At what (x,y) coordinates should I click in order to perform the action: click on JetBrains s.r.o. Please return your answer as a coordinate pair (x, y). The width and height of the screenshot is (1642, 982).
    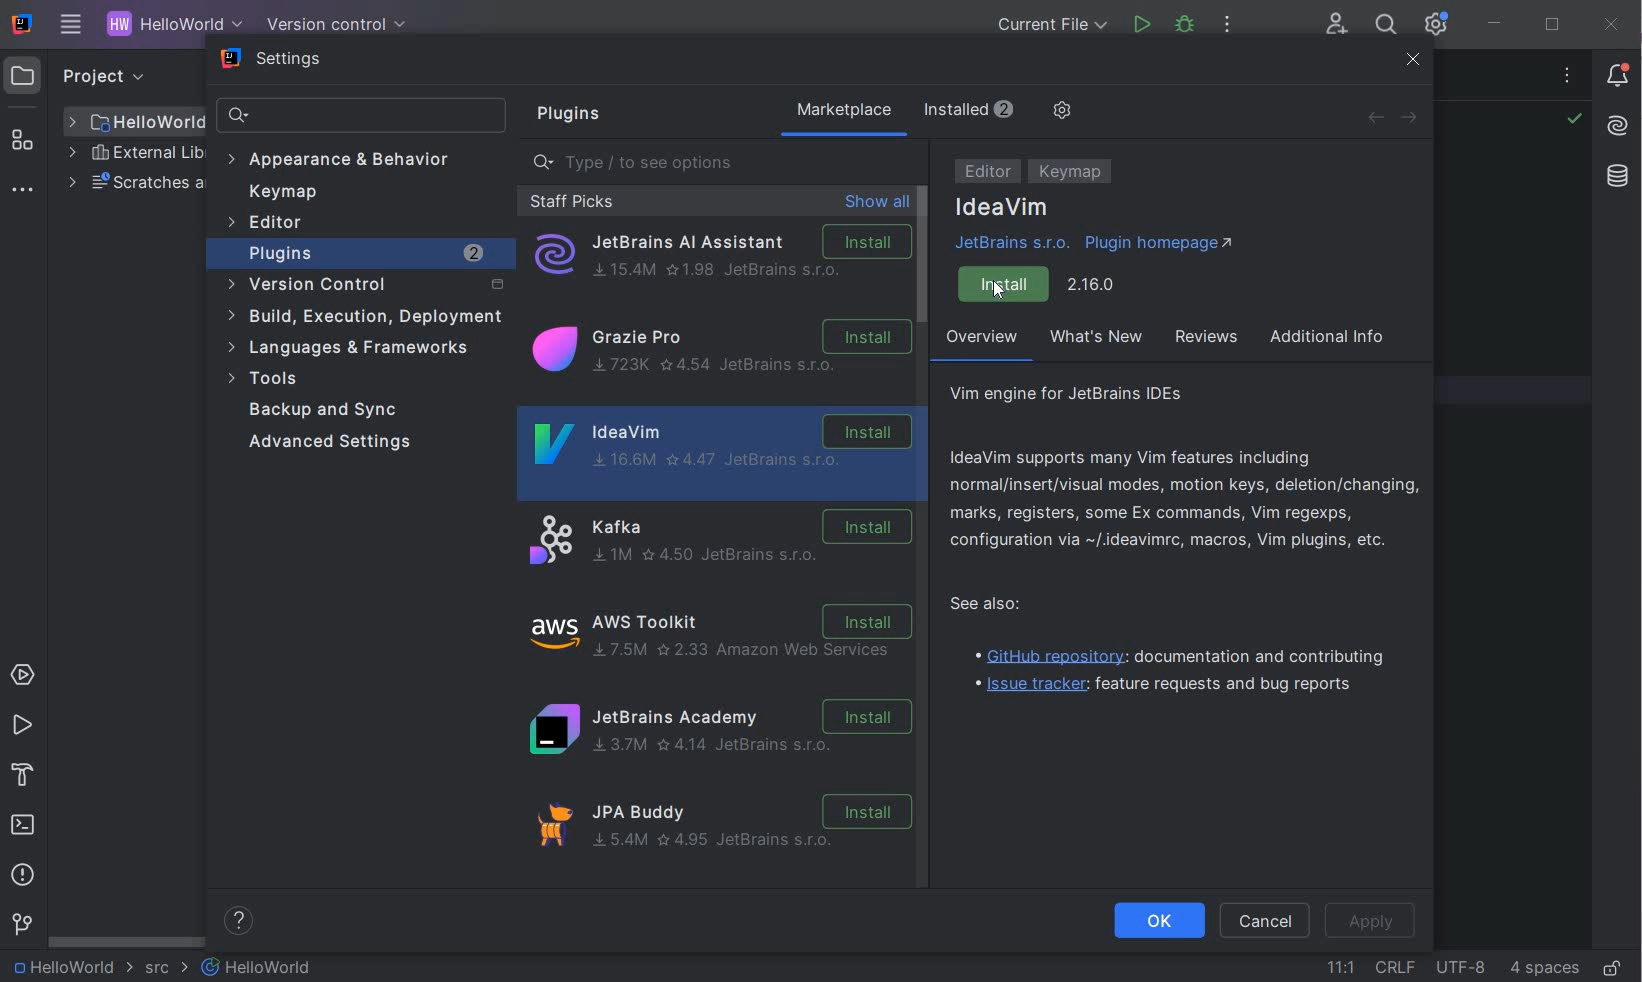
    Looking at the image, I should click on (1010, 245).